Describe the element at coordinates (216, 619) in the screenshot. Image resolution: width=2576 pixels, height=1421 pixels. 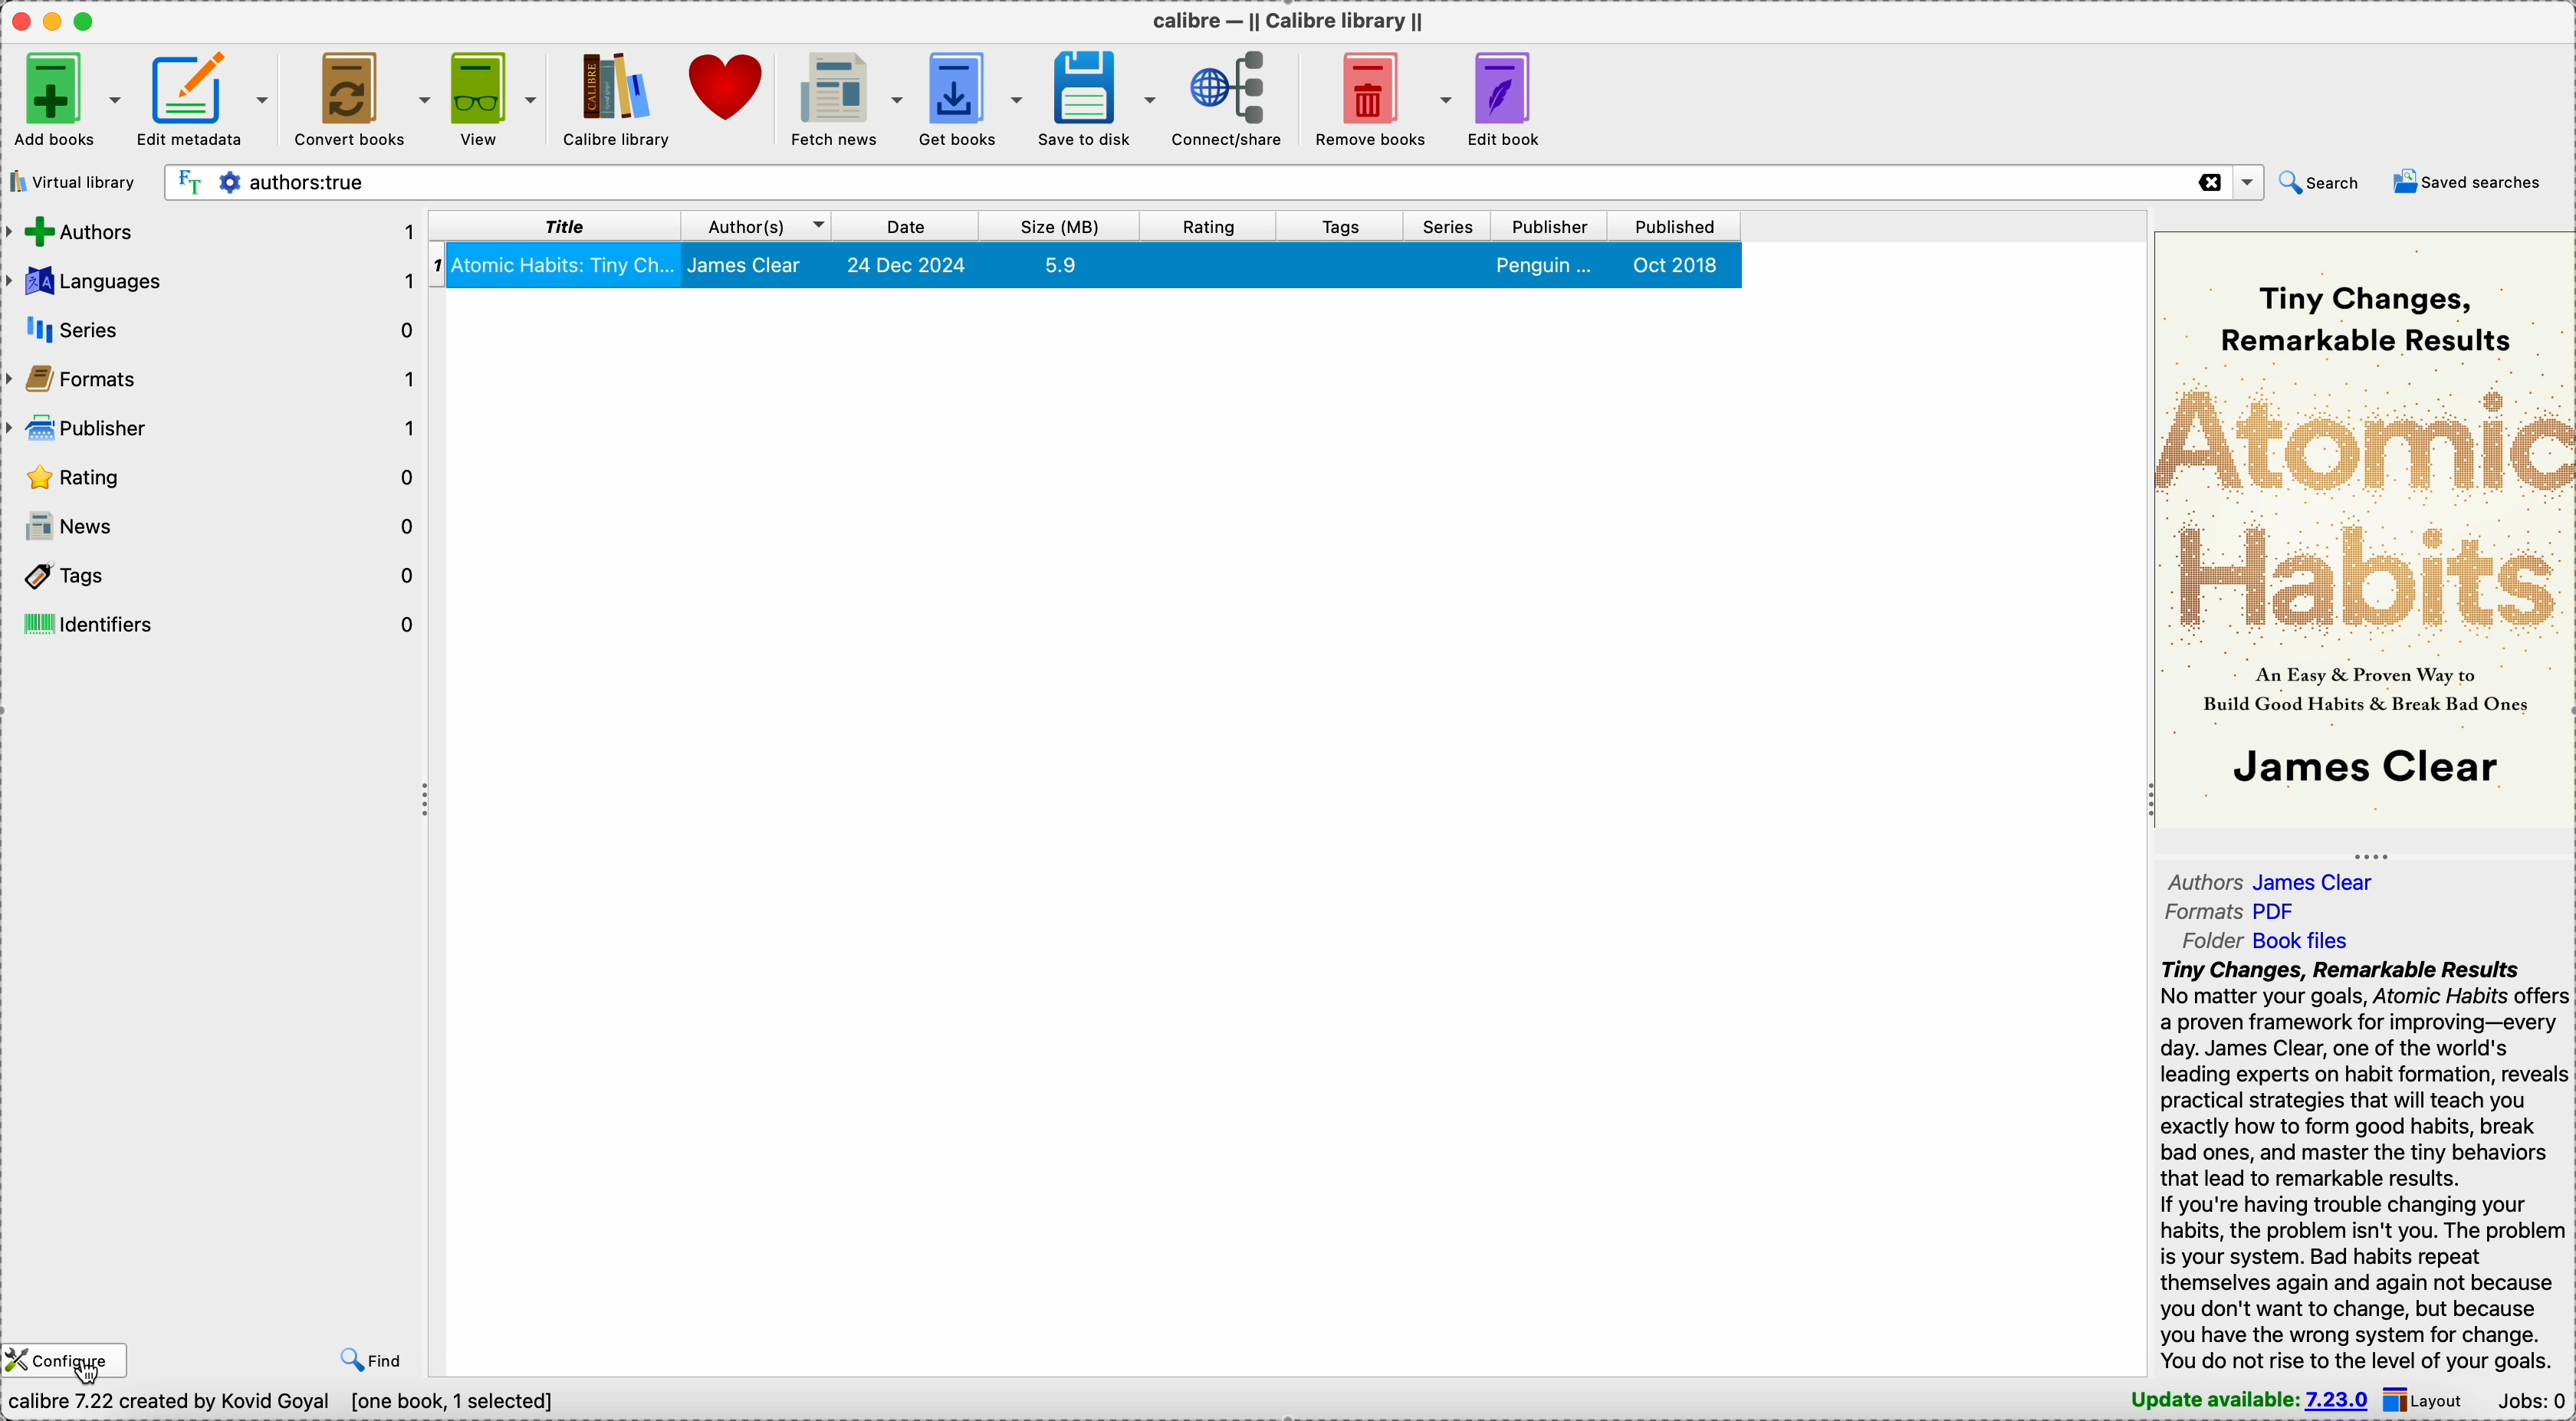
I see `identifiers` at that location.